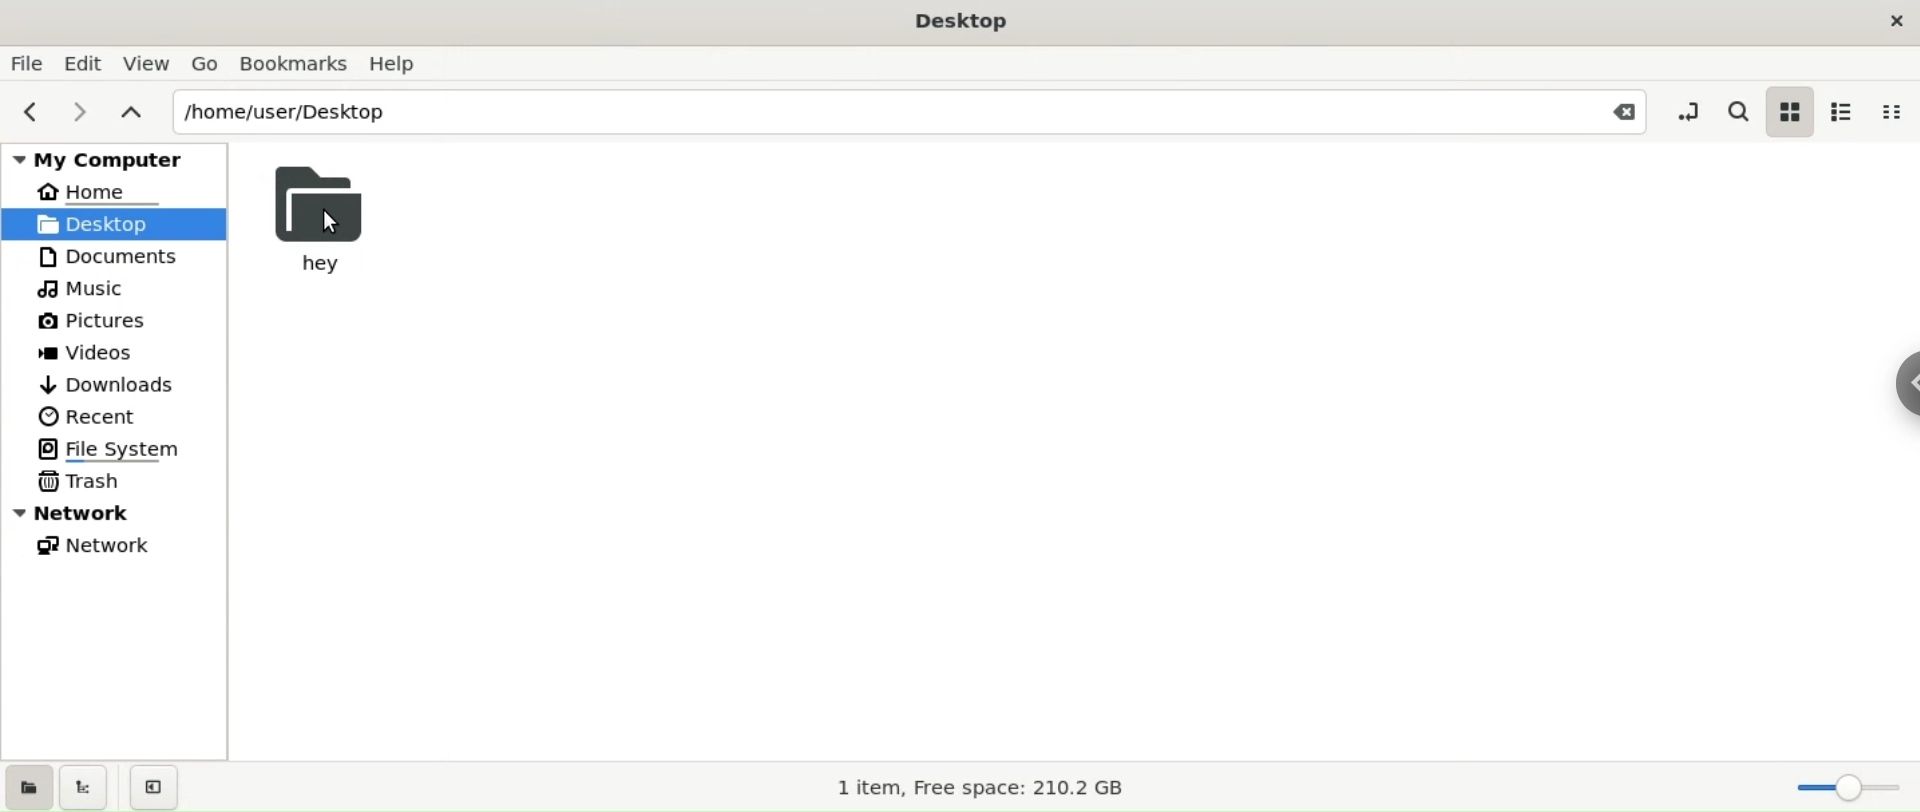 This screenshot has height=812, width=1920. What do you see at coordinates (154, 787) in the screenshot?
I see `close sidebar` at bounding box center [154, 787].